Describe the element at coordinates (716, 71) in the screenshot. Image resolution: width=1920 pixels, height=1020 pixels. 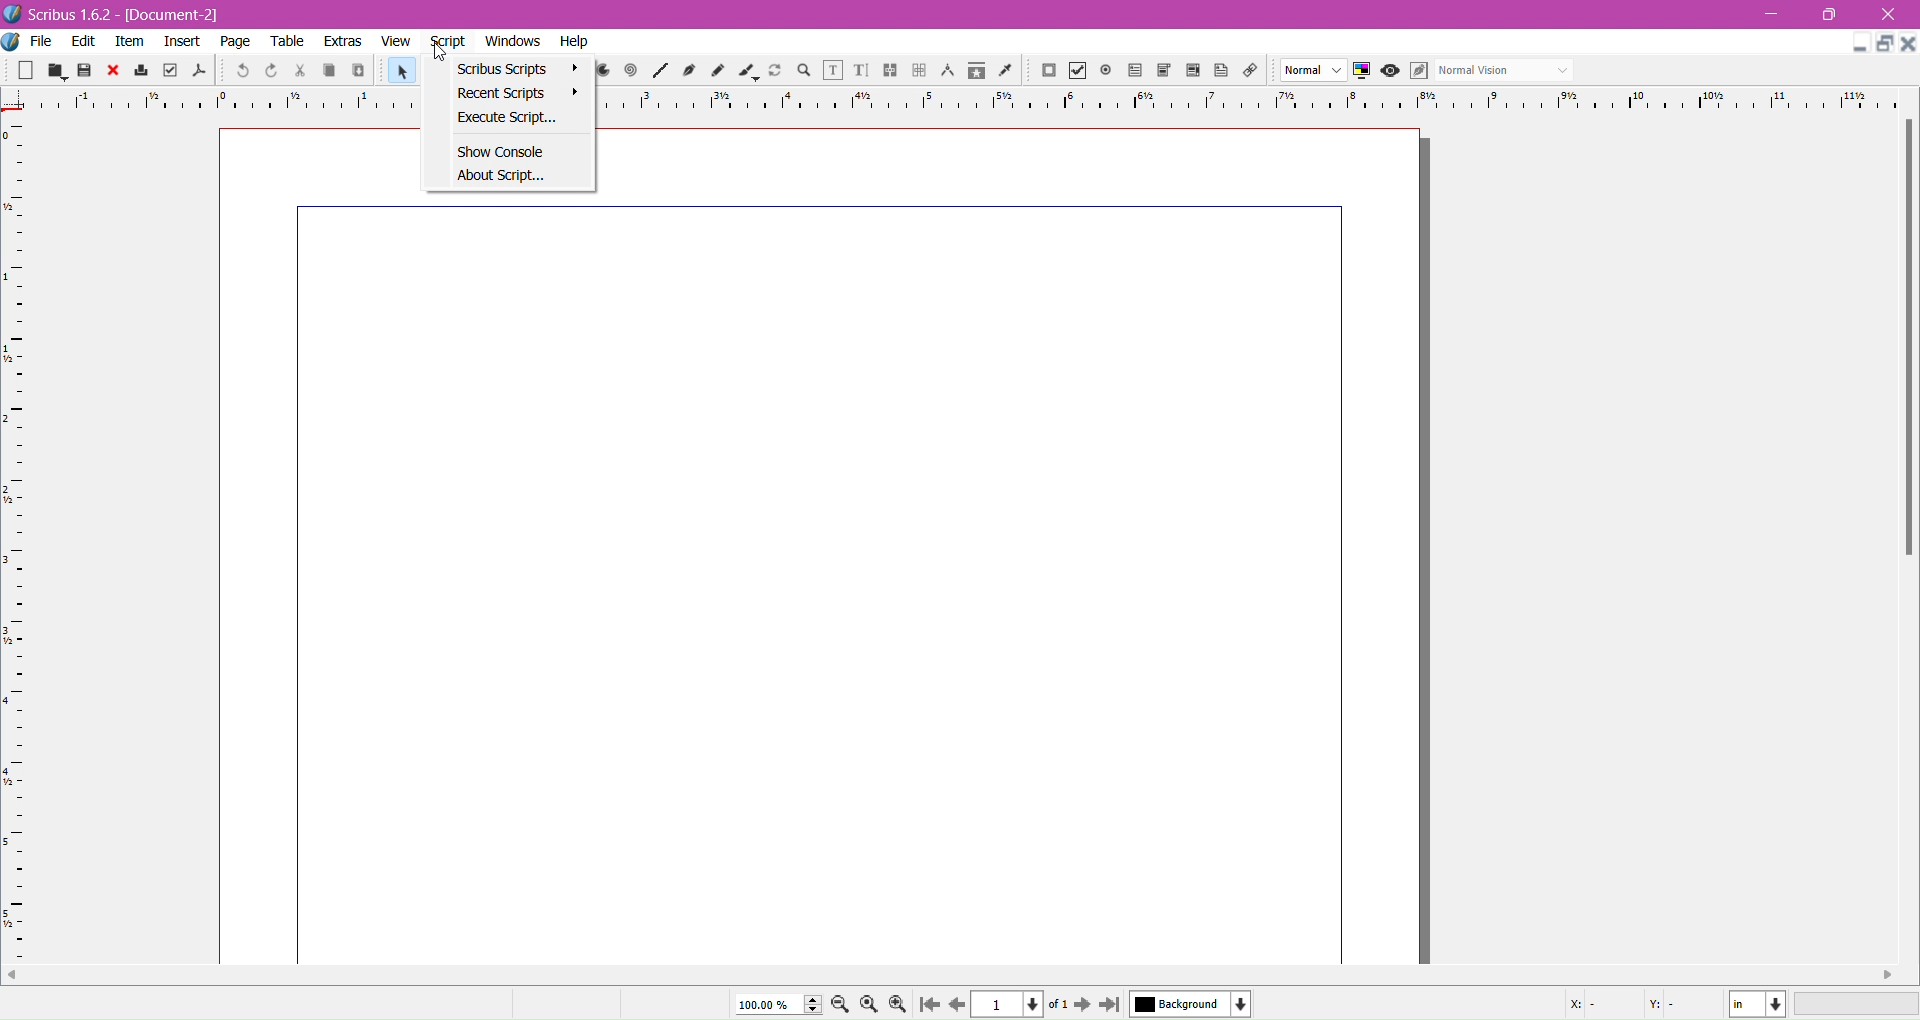
I see `Freehand Line` at that location.